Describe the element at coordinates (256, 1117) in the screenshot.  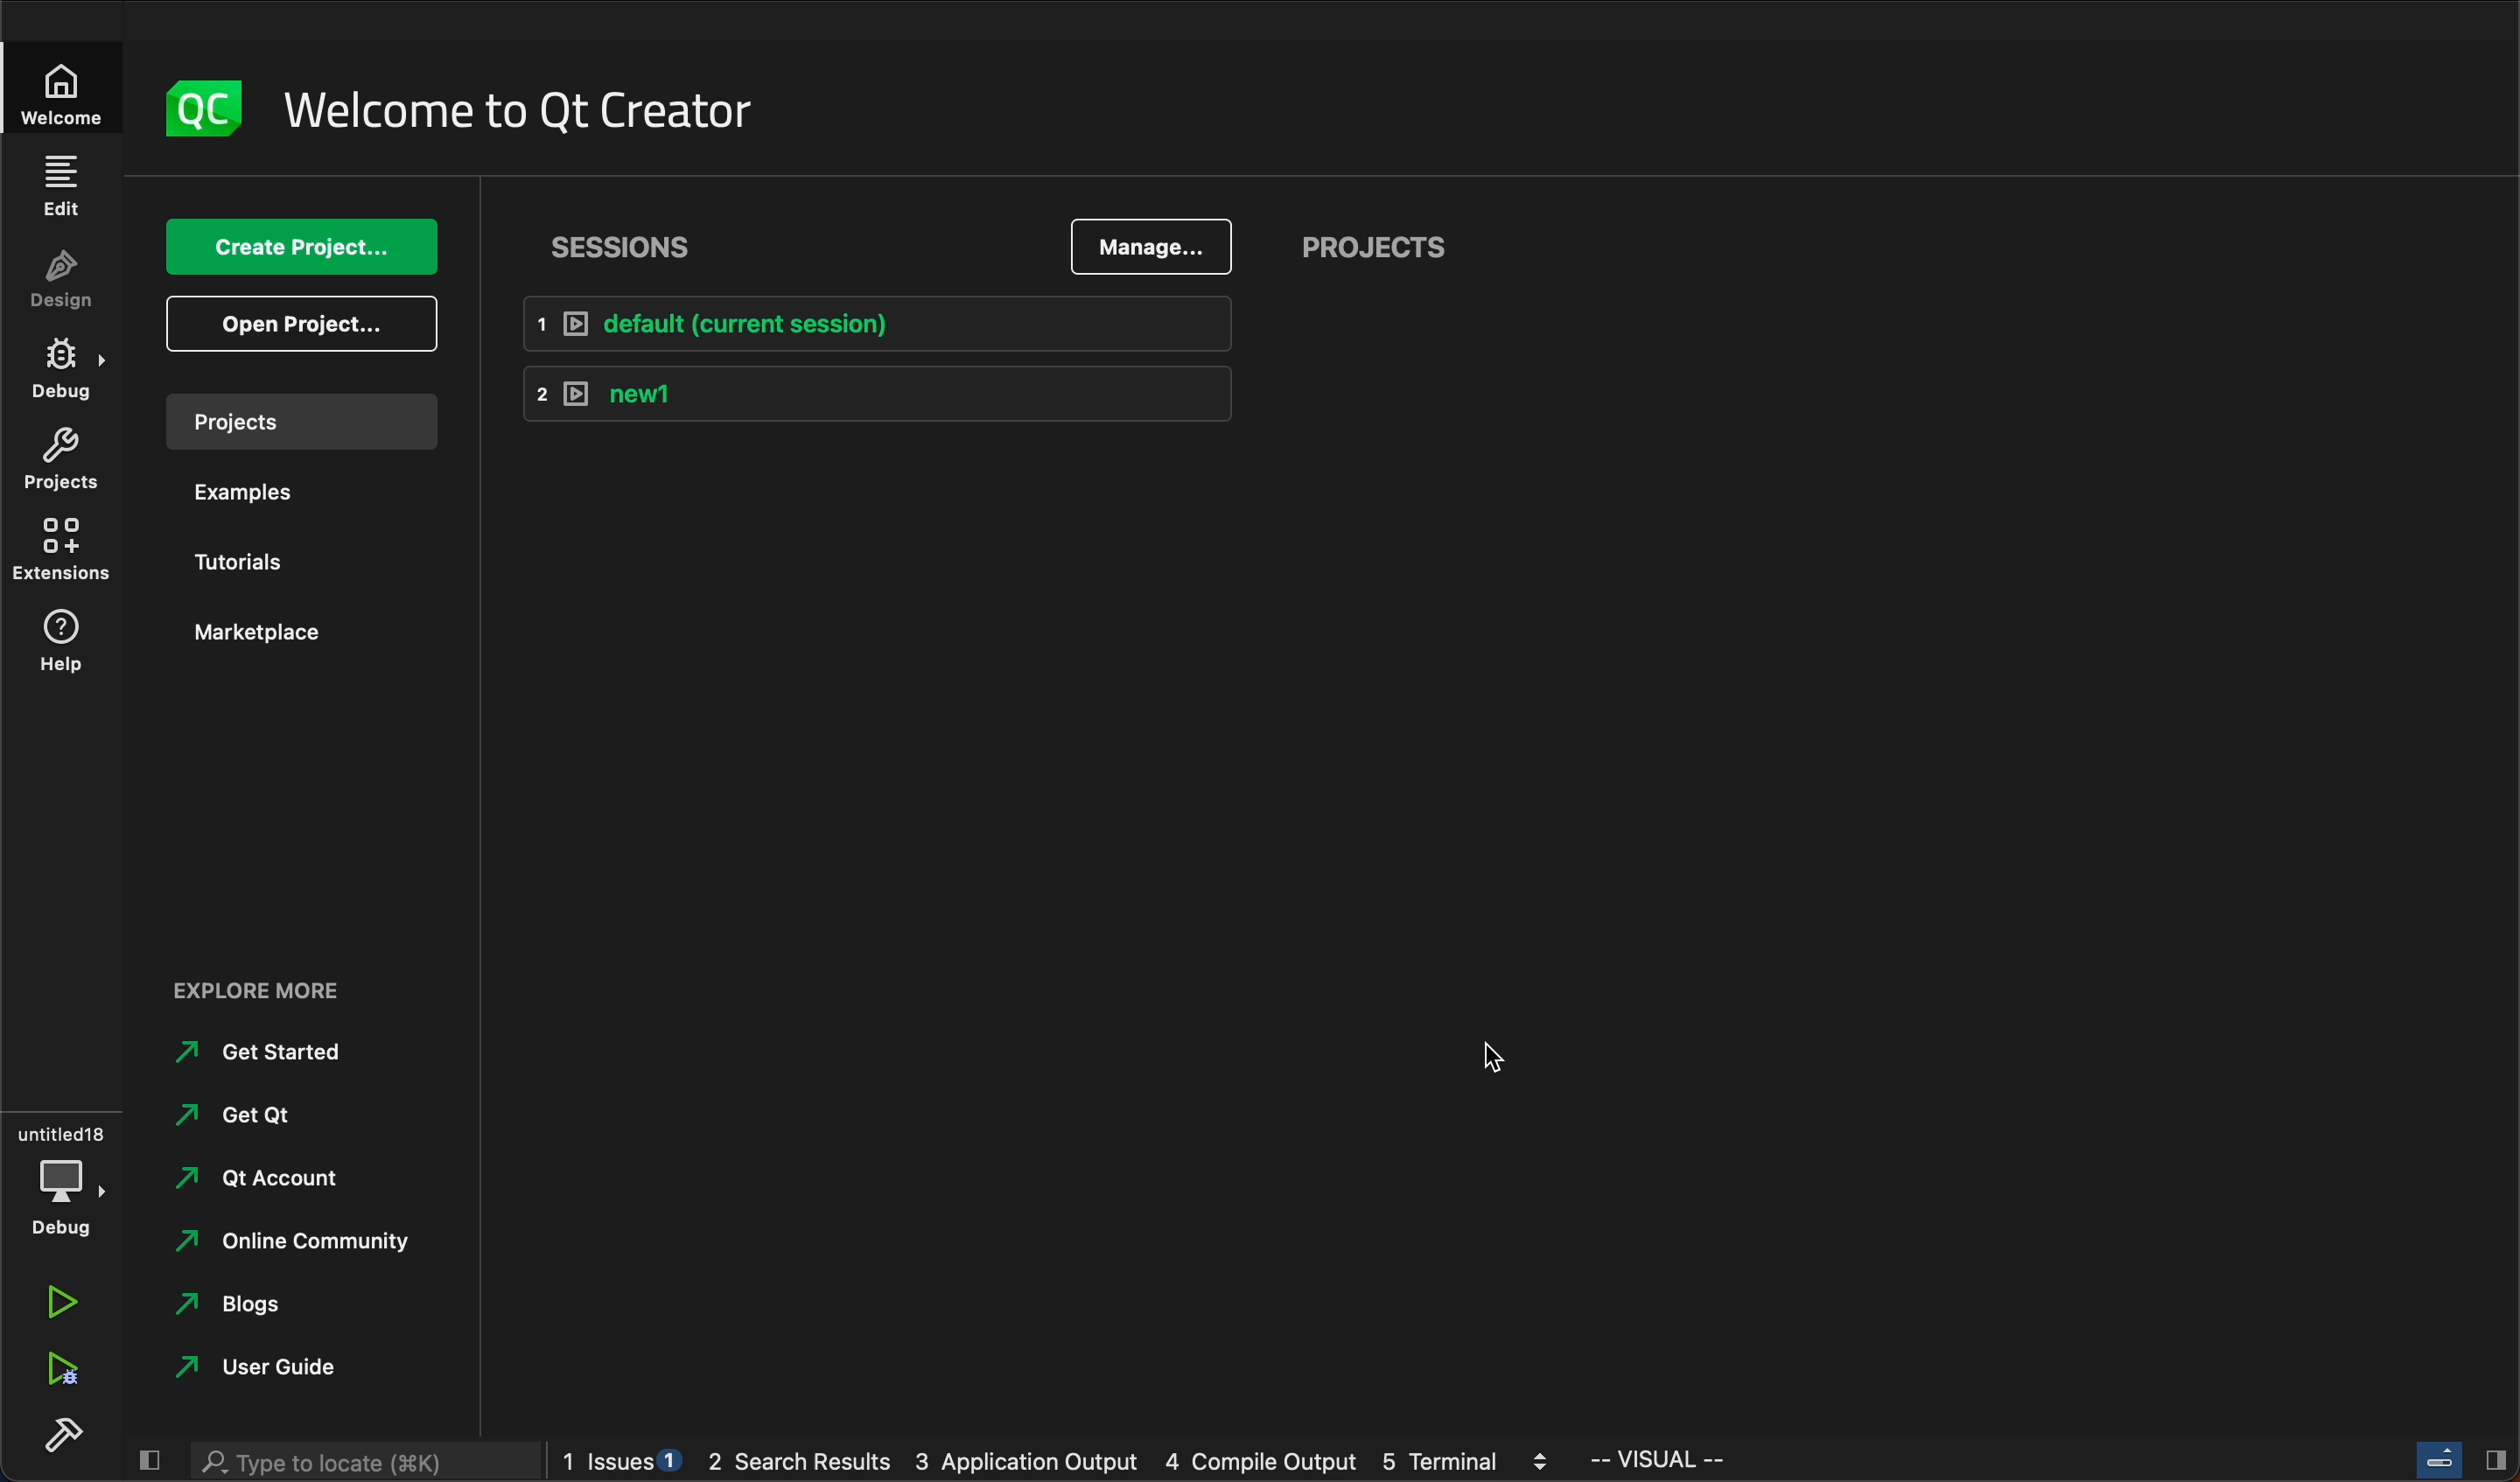
I see `get qt` at that location.